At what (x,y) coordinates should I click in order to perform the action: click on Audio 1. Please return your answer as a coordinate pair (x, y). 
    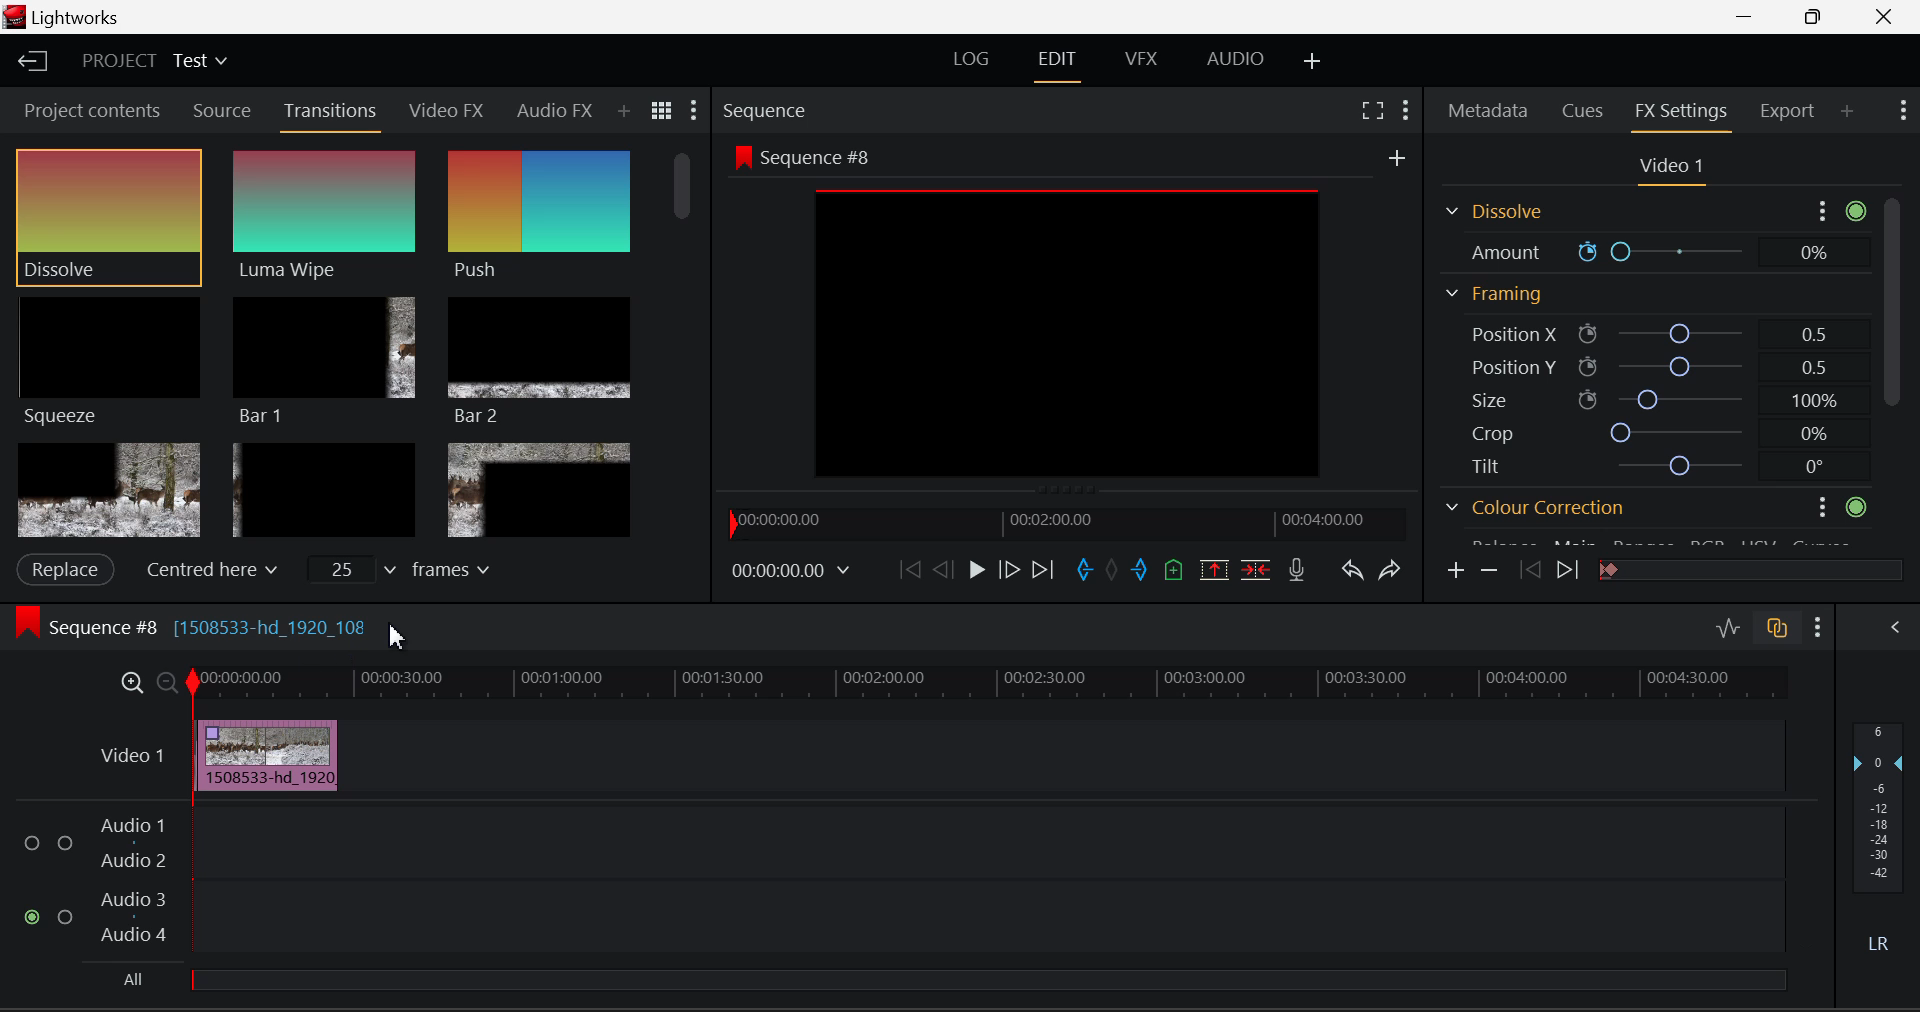
    Looking at the image, I should click on (132, 826).